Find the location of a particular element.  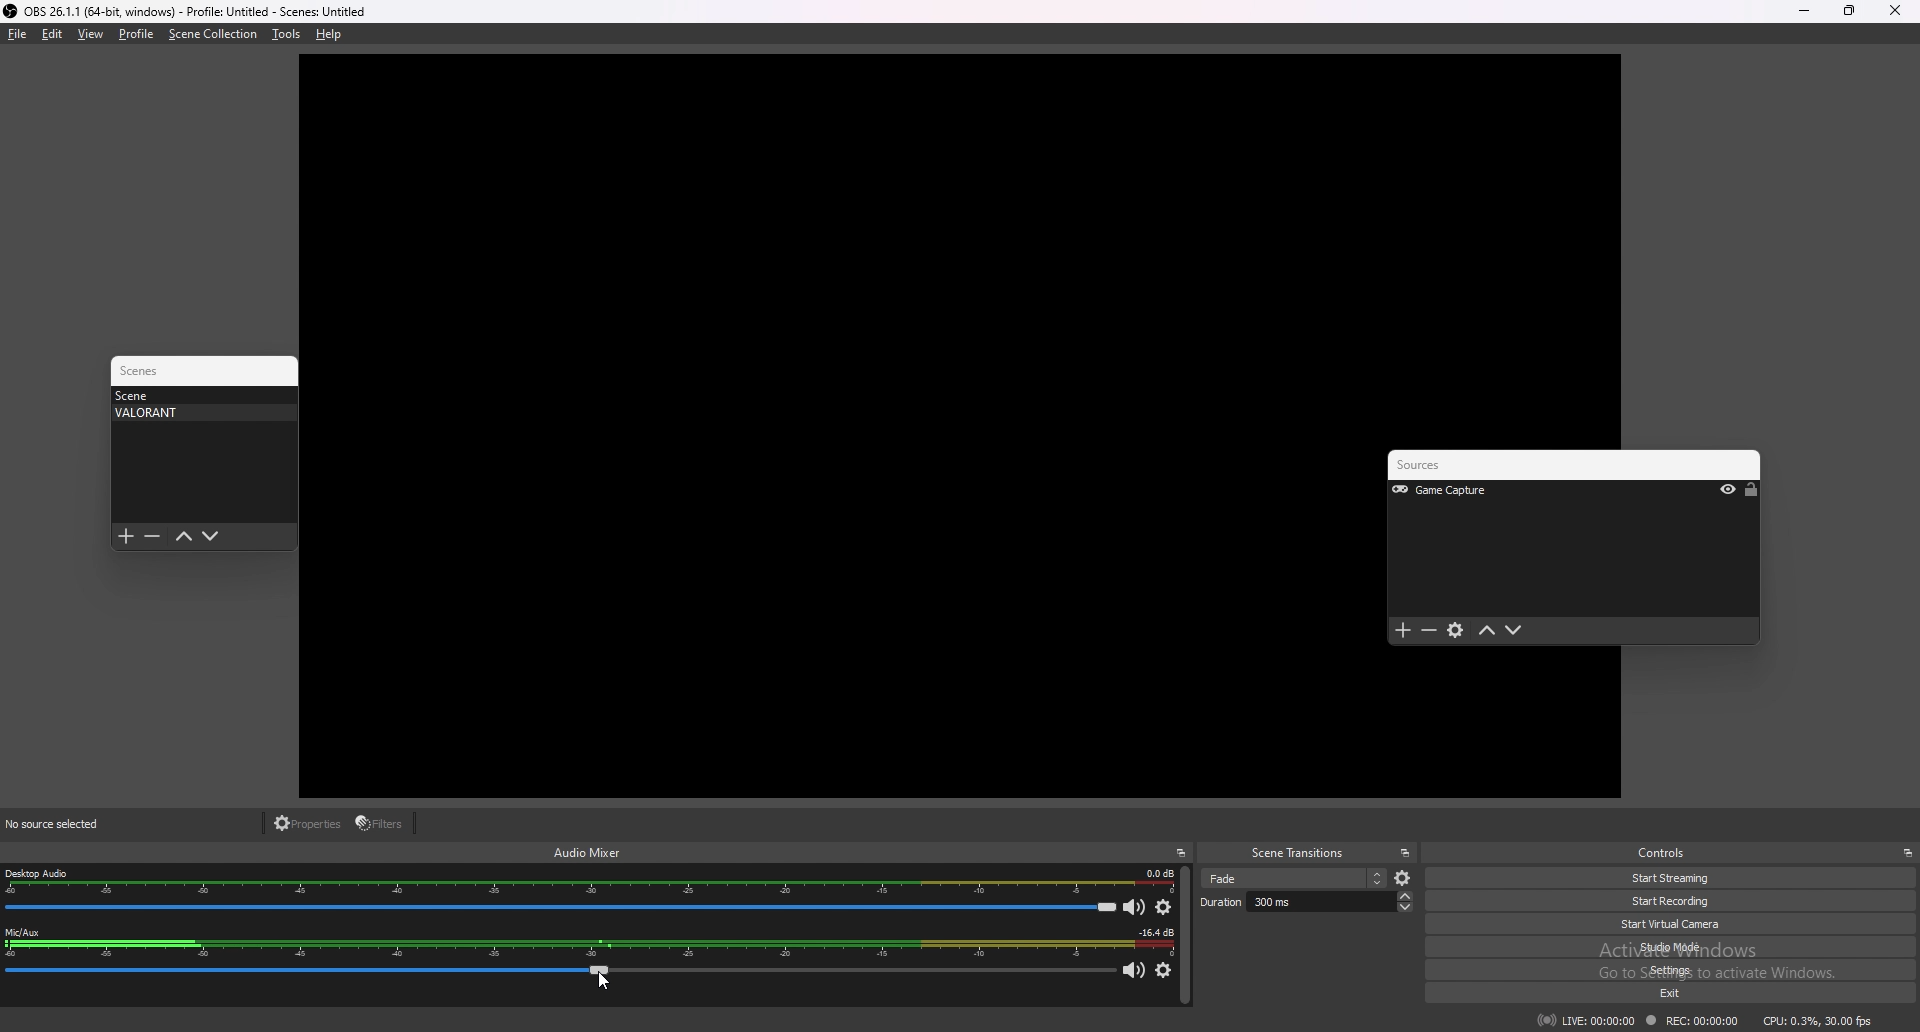

studio mode is located at coordinates (1680, 946).